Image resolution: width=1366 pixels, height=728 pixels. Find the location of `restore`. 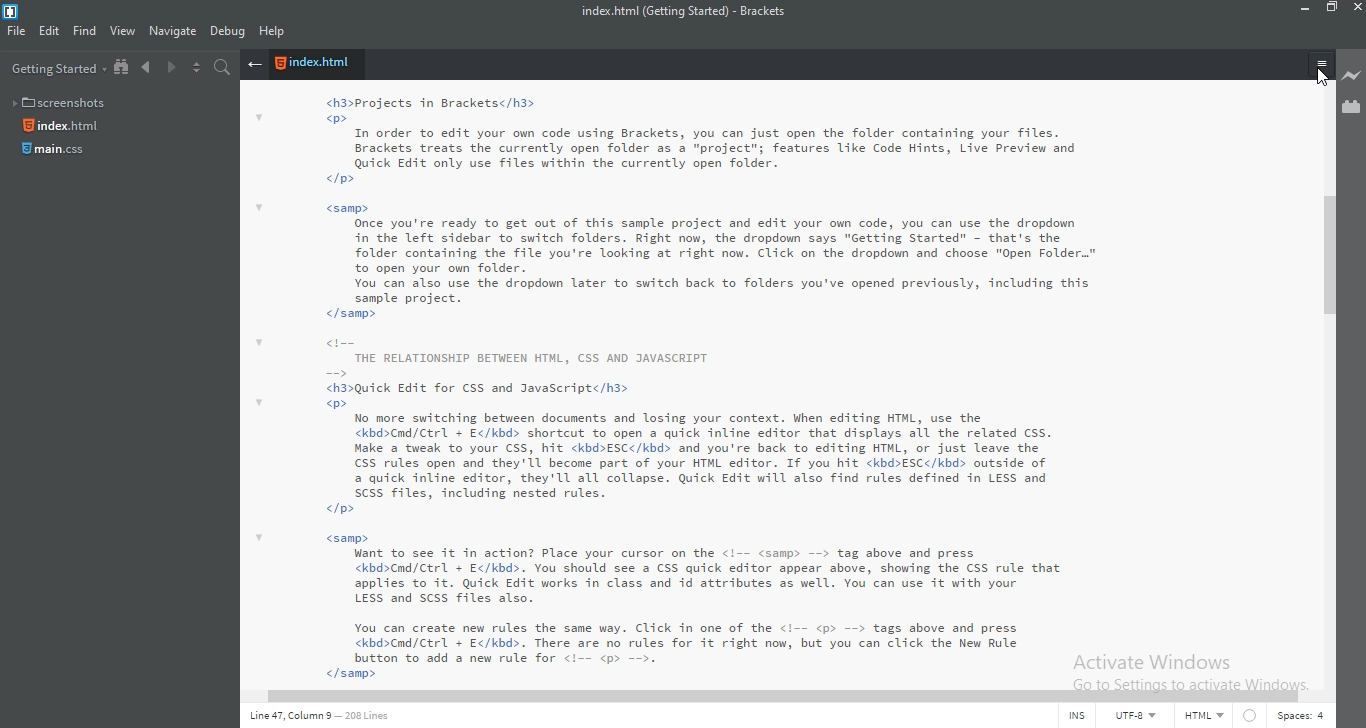

restore is located at coordinates (1334, 11).